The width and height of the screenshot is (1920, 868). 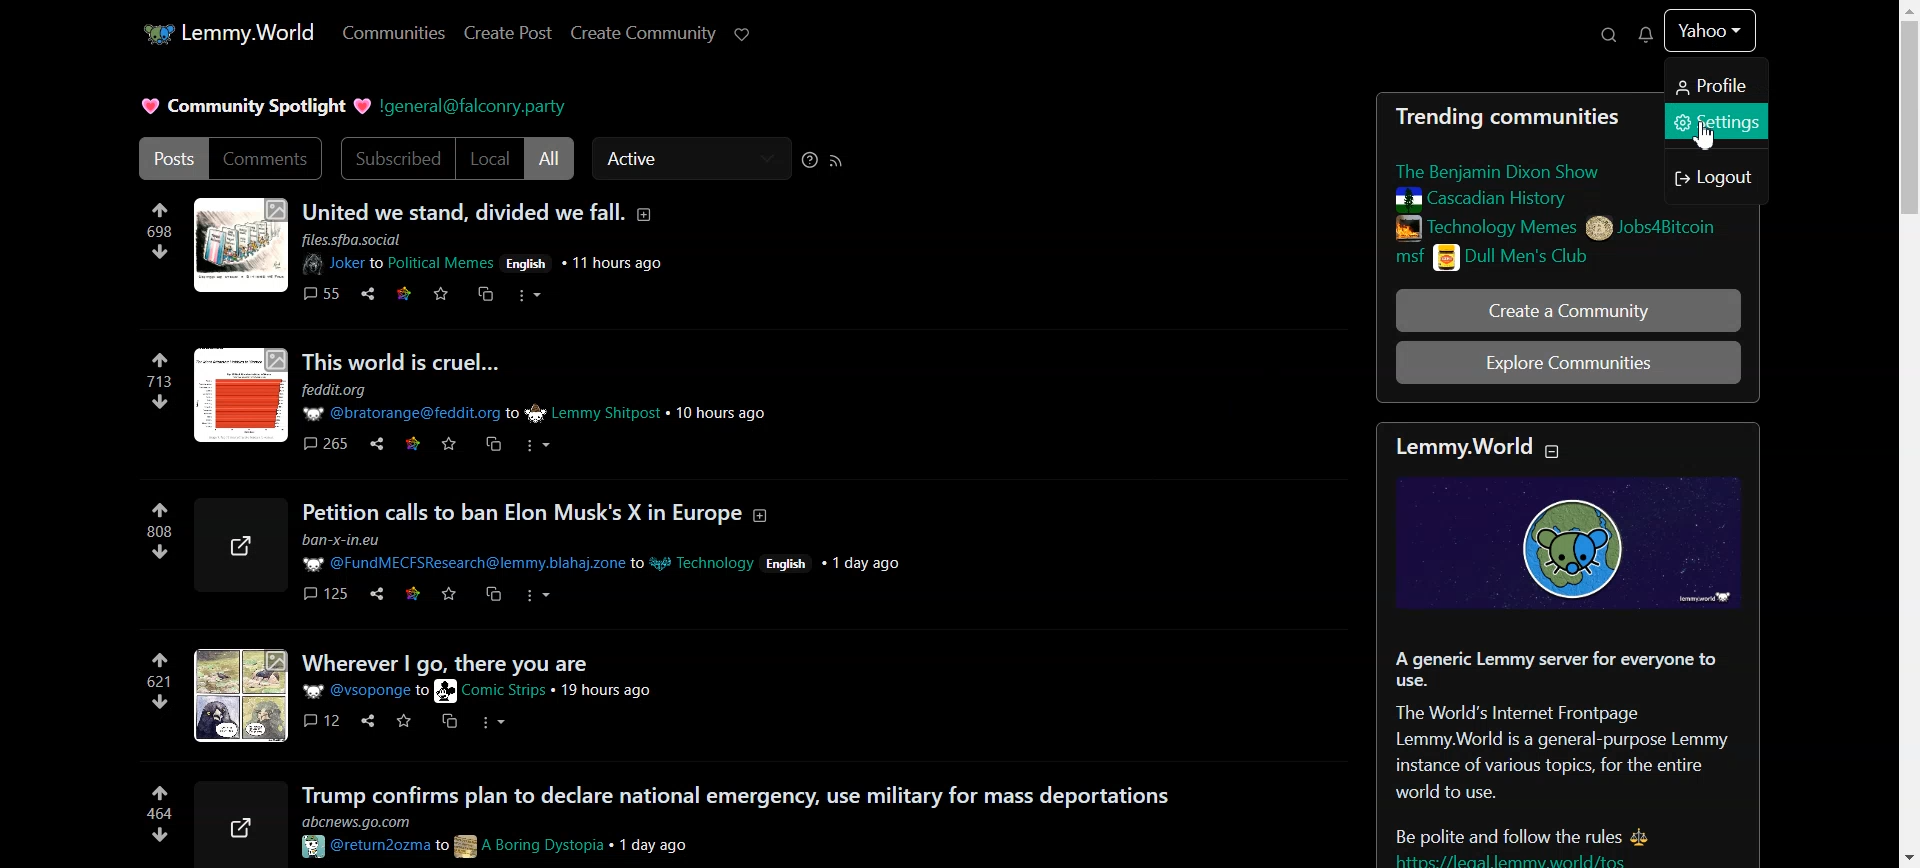 I want to click on options, so click(x=545, y=297).